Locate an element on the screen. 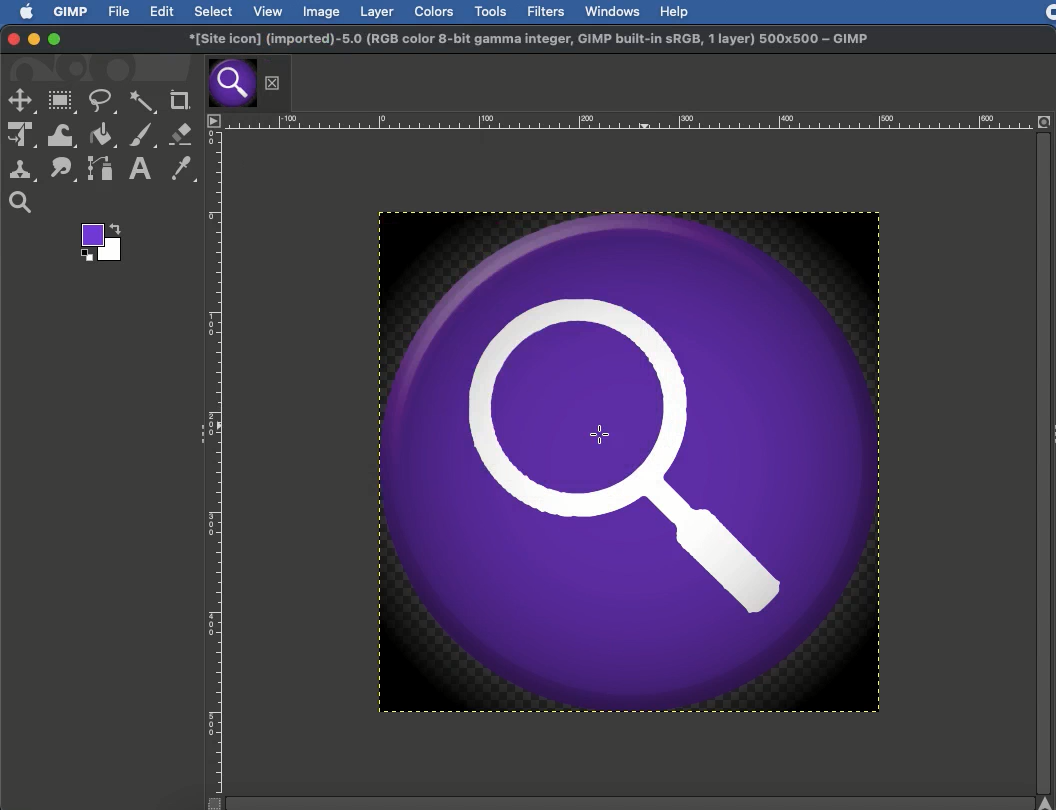  Minimize is located at coordinates (33, 39).